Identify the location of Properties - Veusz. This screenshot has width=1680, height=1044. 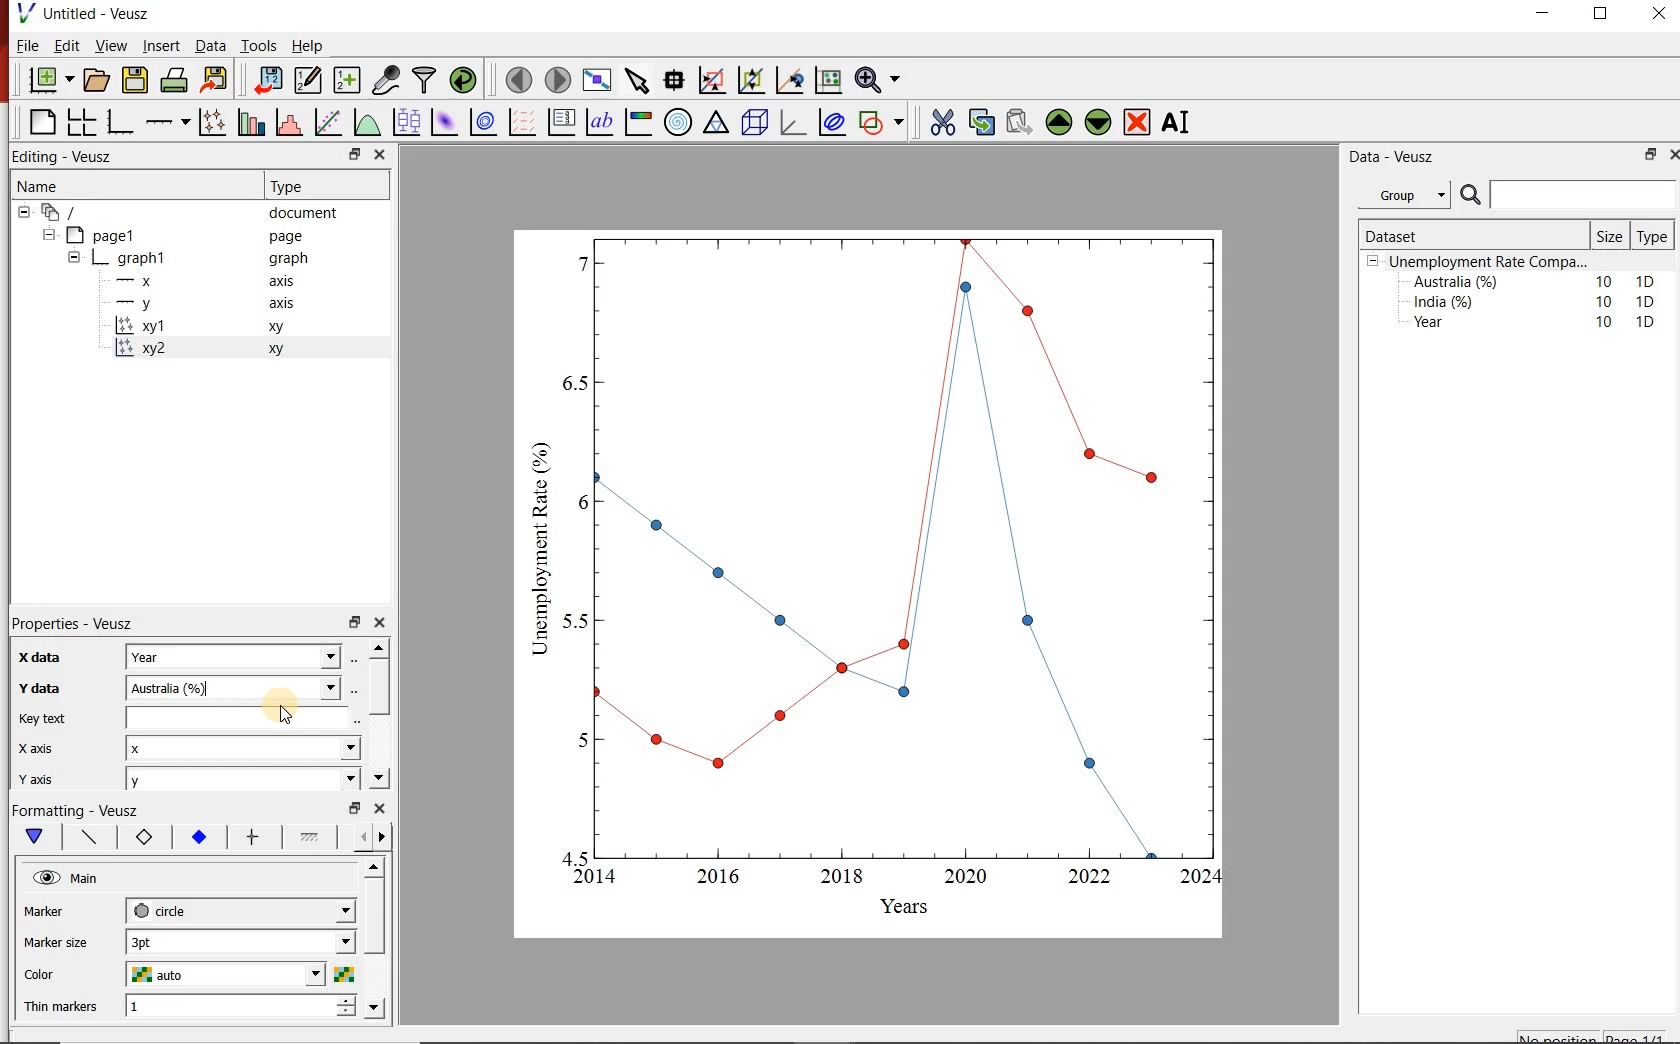
(76, 625).